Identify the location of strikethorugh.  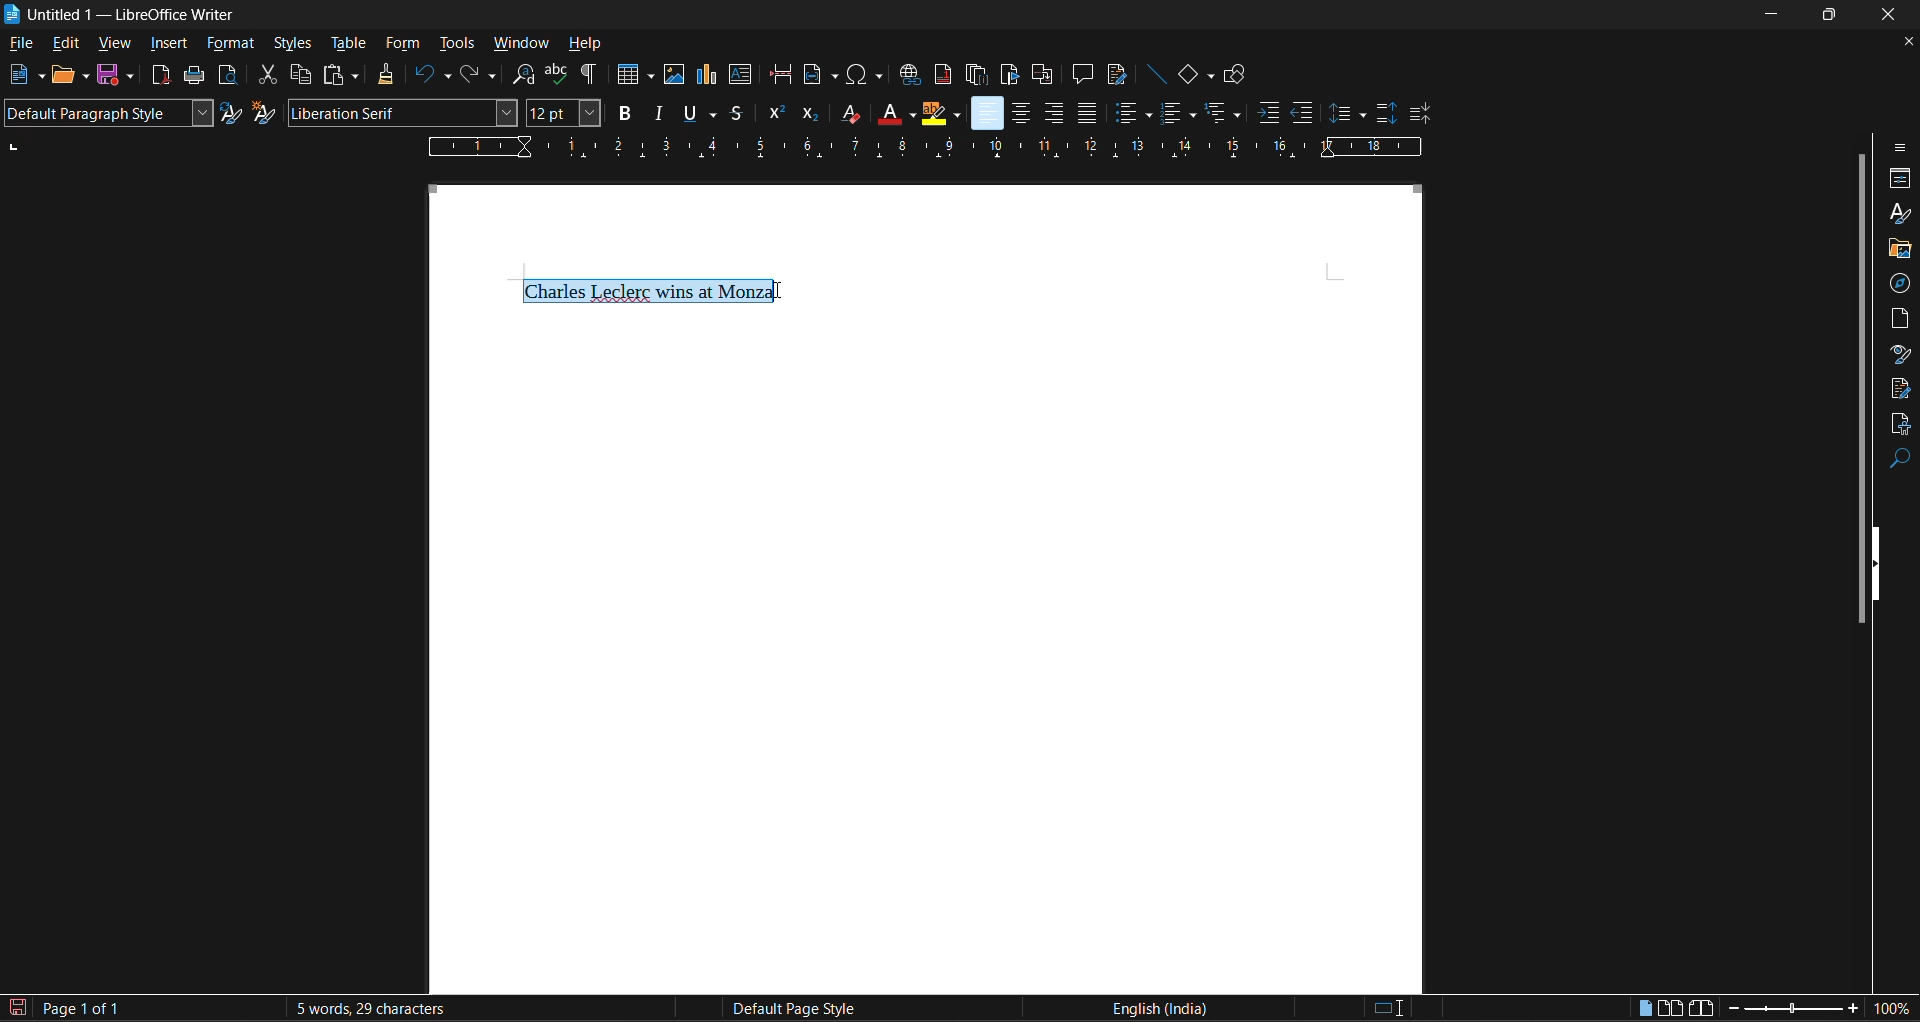
(736, 114).